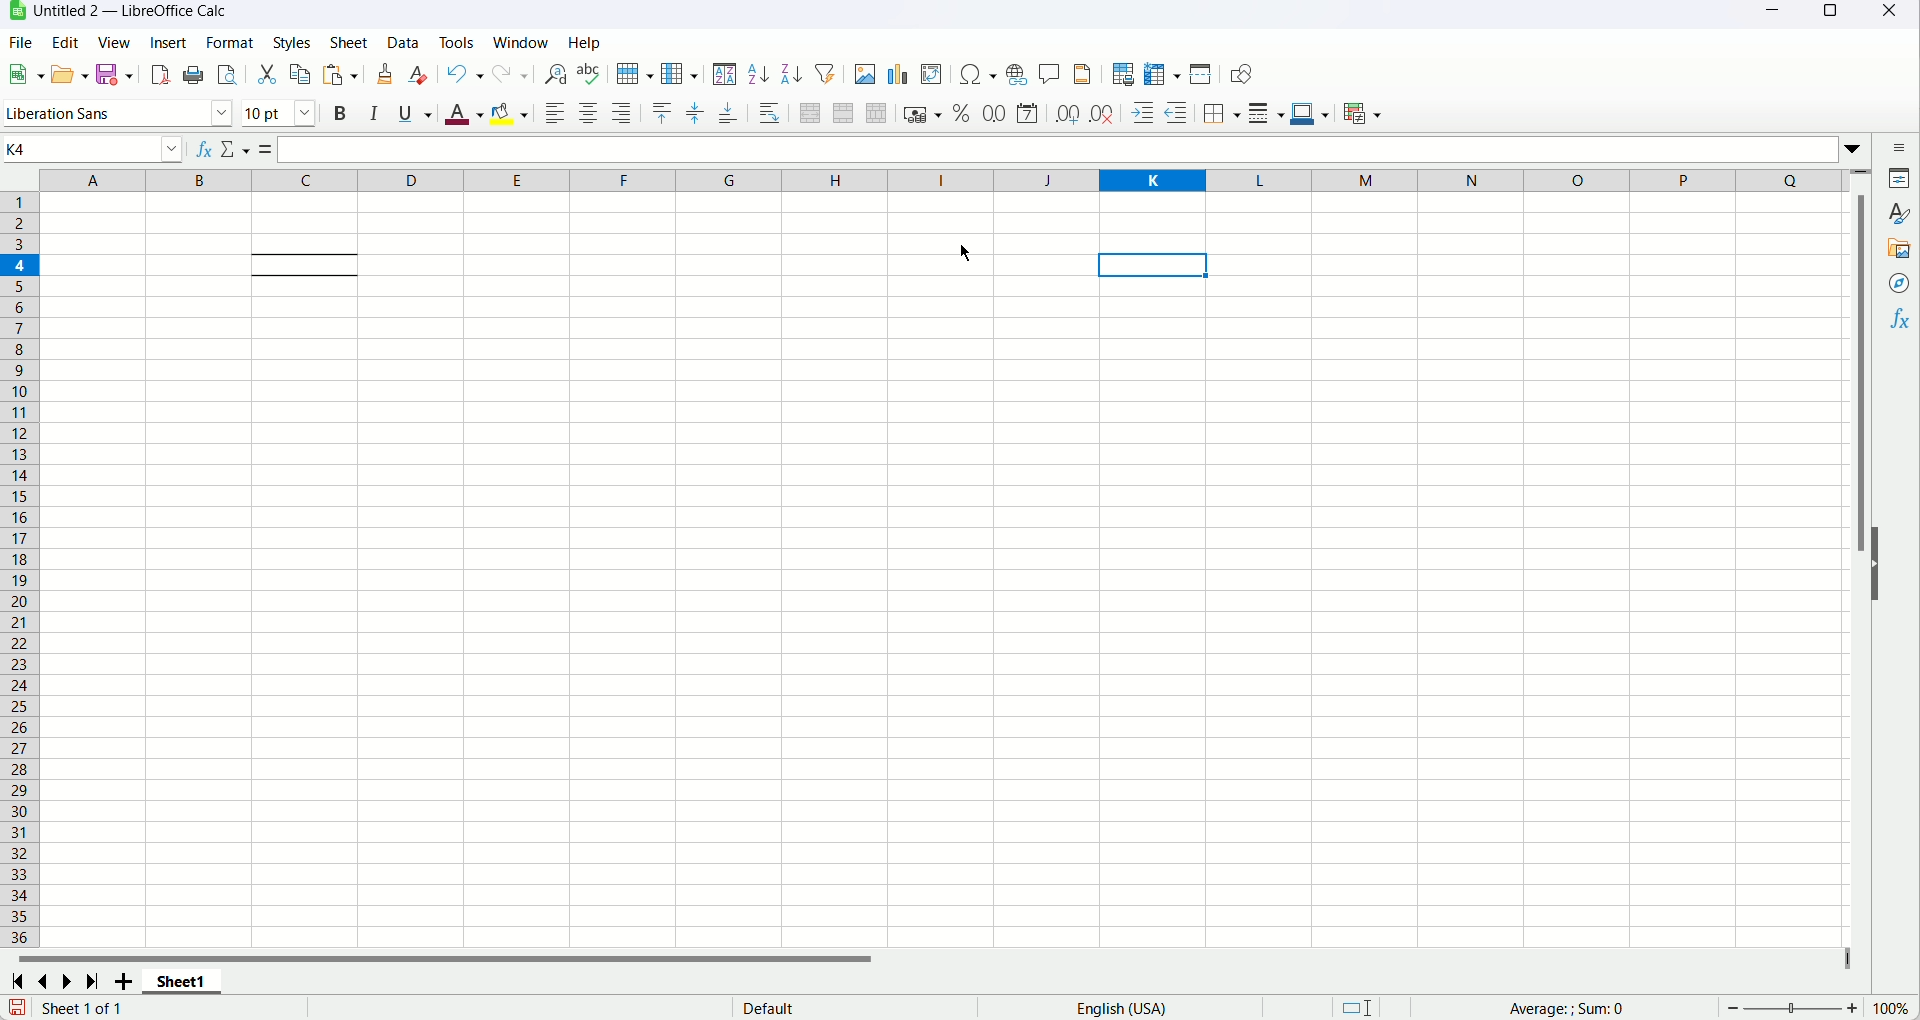  What do you see at coordinates (95, 149) in the screenshot?
I see `Name box` at bounding box center [95, 149].